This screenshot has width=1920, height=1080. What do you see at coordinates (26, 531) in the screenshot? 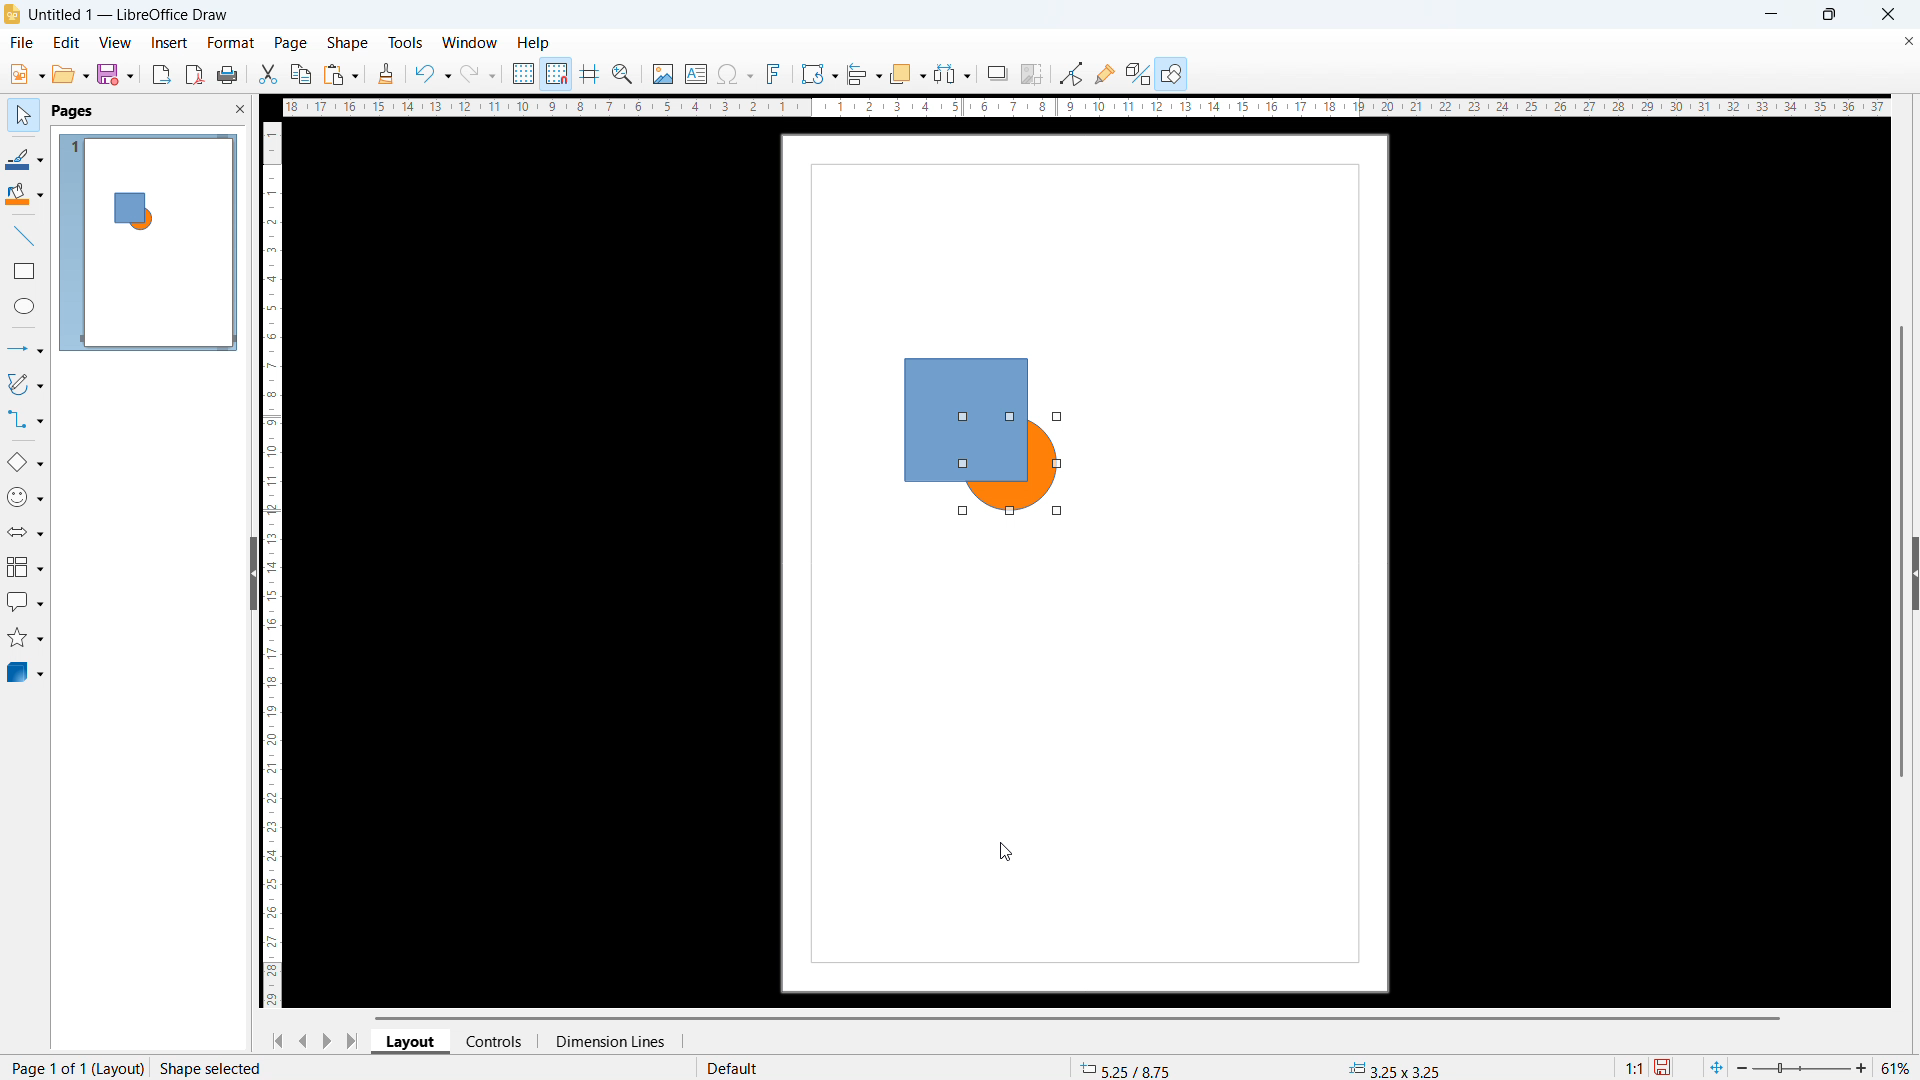
I see `Block arrows ` at bounding box center [26, 531].